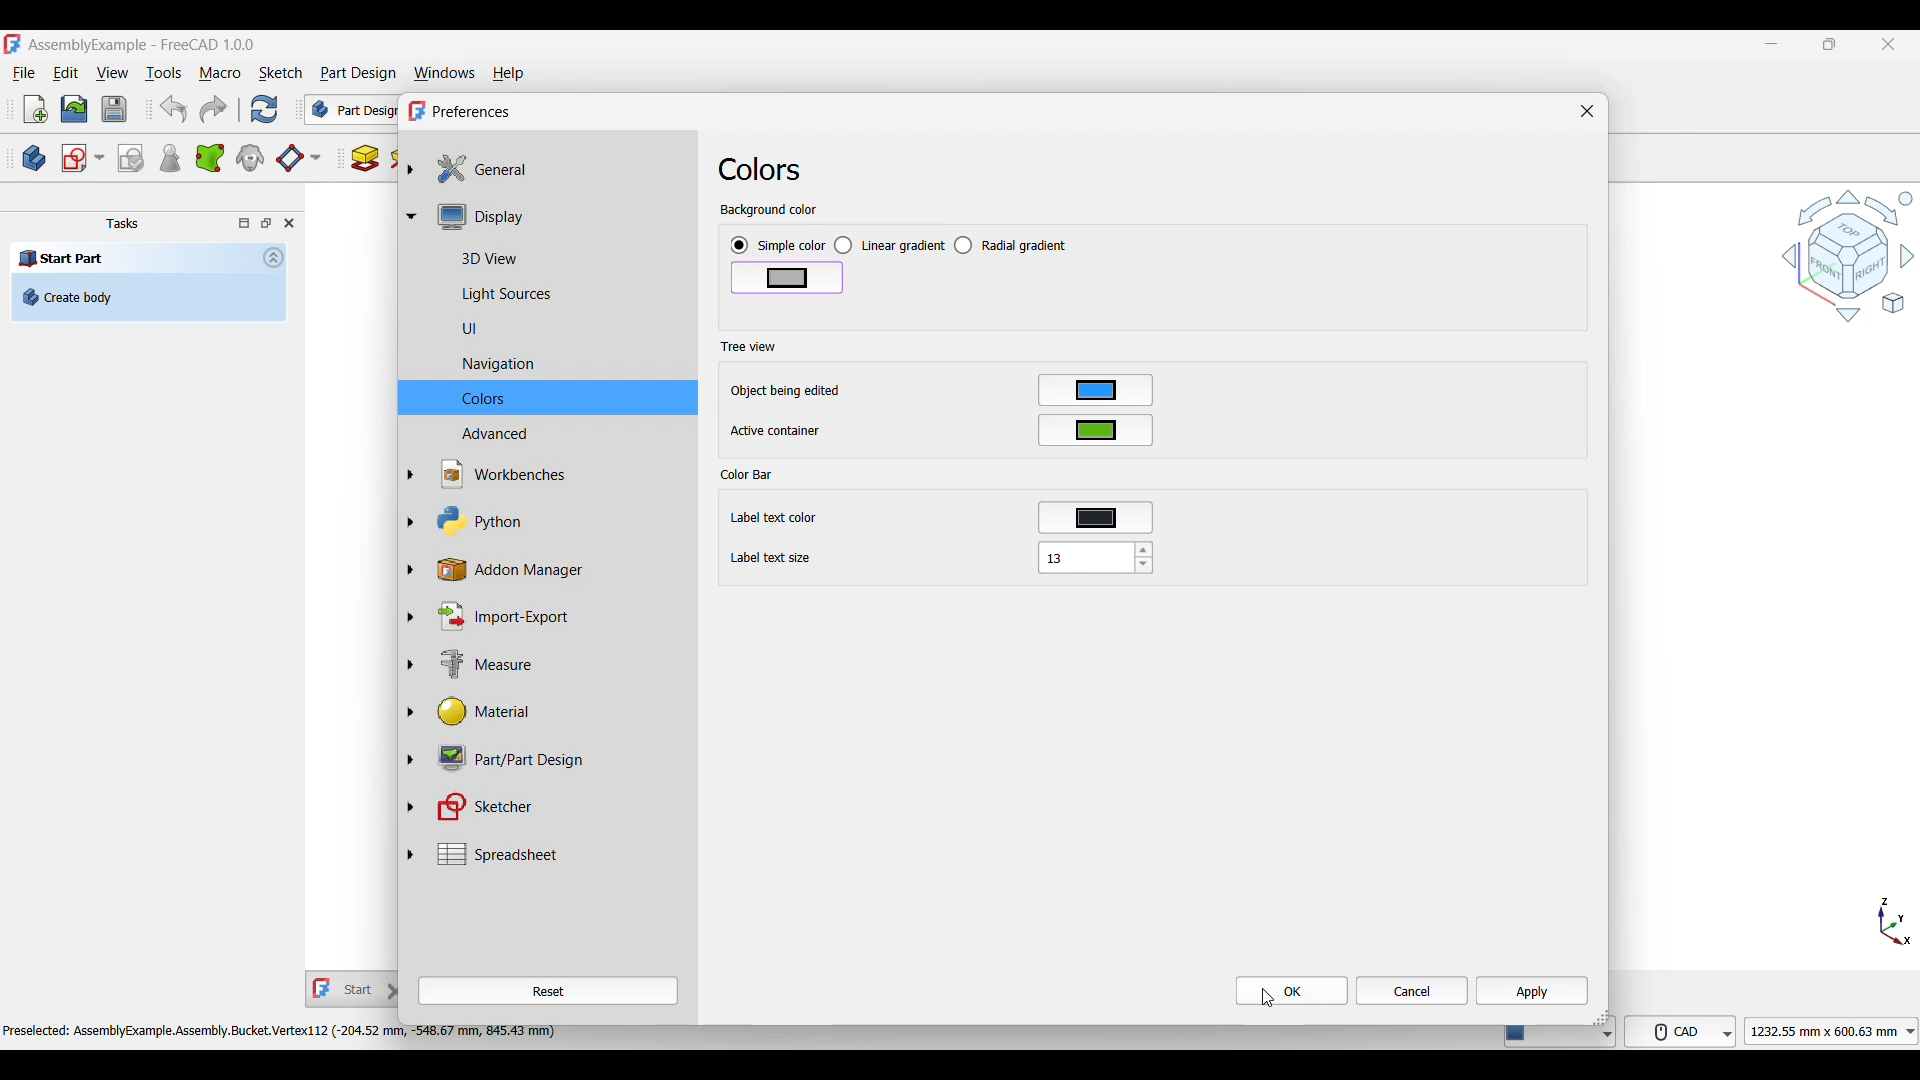 Image resolution: width=1920 pixels, height=1080 pixels. I want to click on Validate sketch, so click(130, 159).